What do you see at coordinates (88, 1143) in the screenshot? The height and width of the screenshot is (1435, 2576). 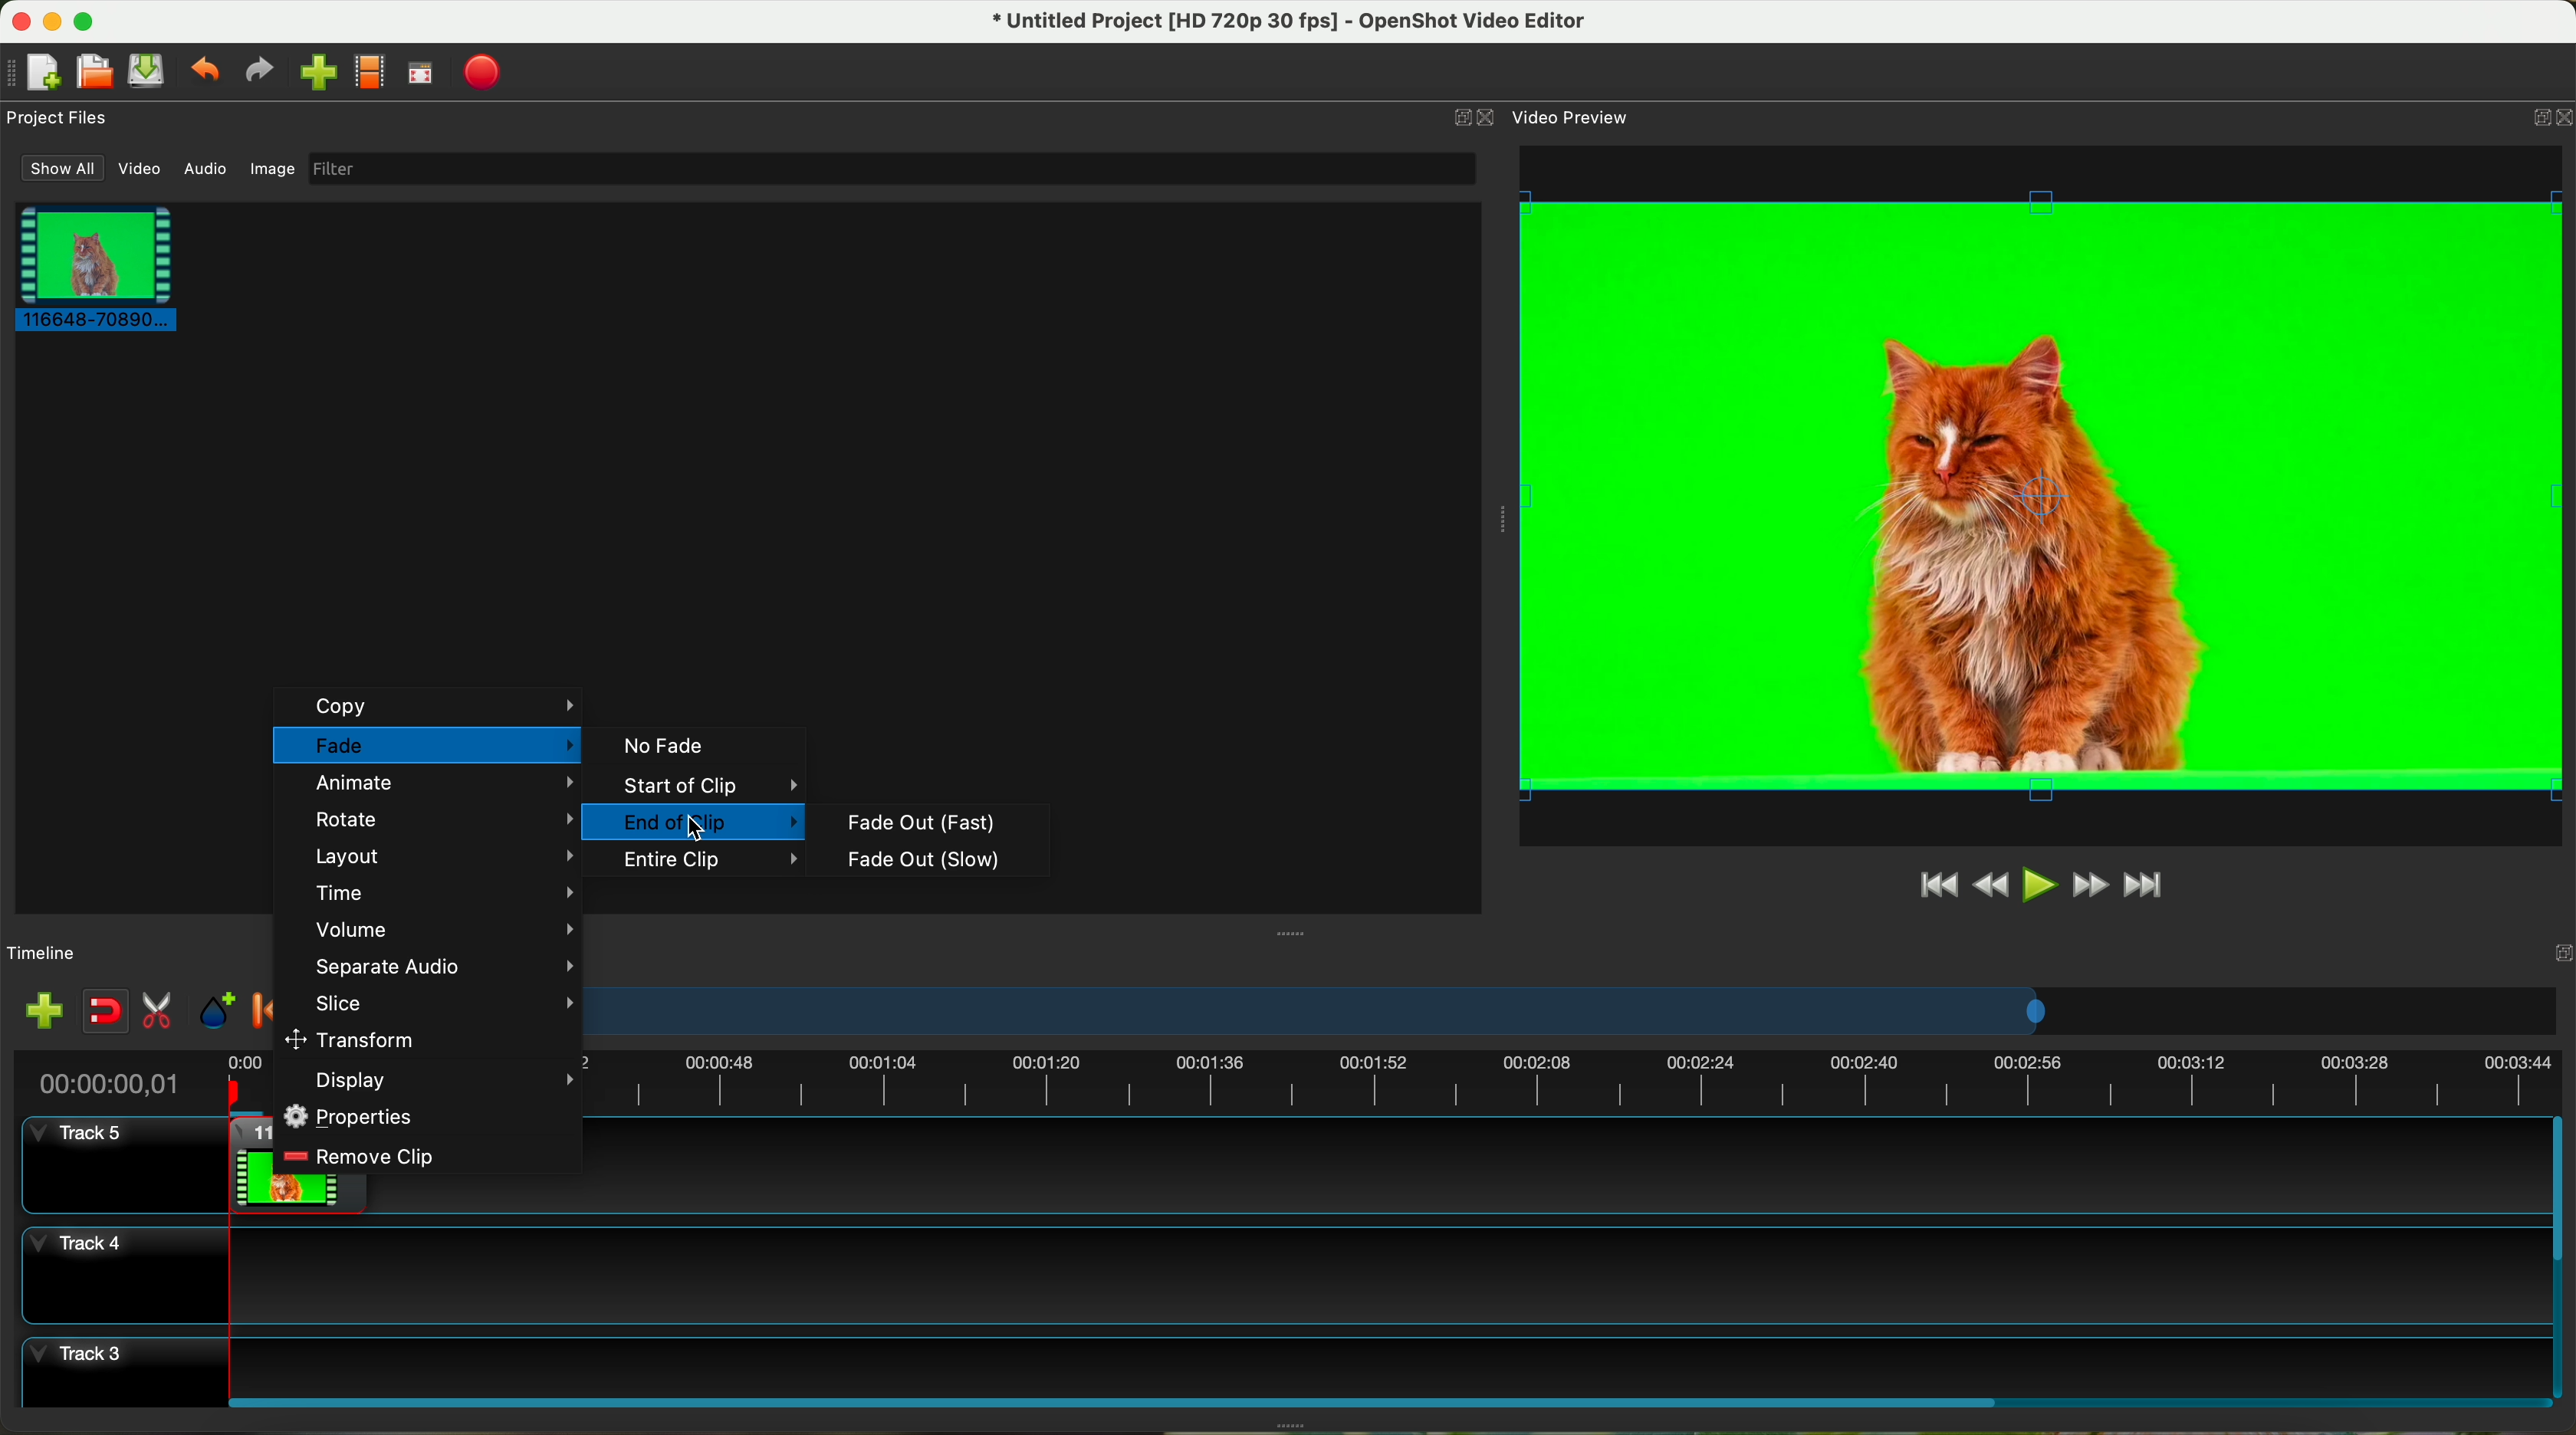 I see `track 5` at bounding box center [88, 1143].